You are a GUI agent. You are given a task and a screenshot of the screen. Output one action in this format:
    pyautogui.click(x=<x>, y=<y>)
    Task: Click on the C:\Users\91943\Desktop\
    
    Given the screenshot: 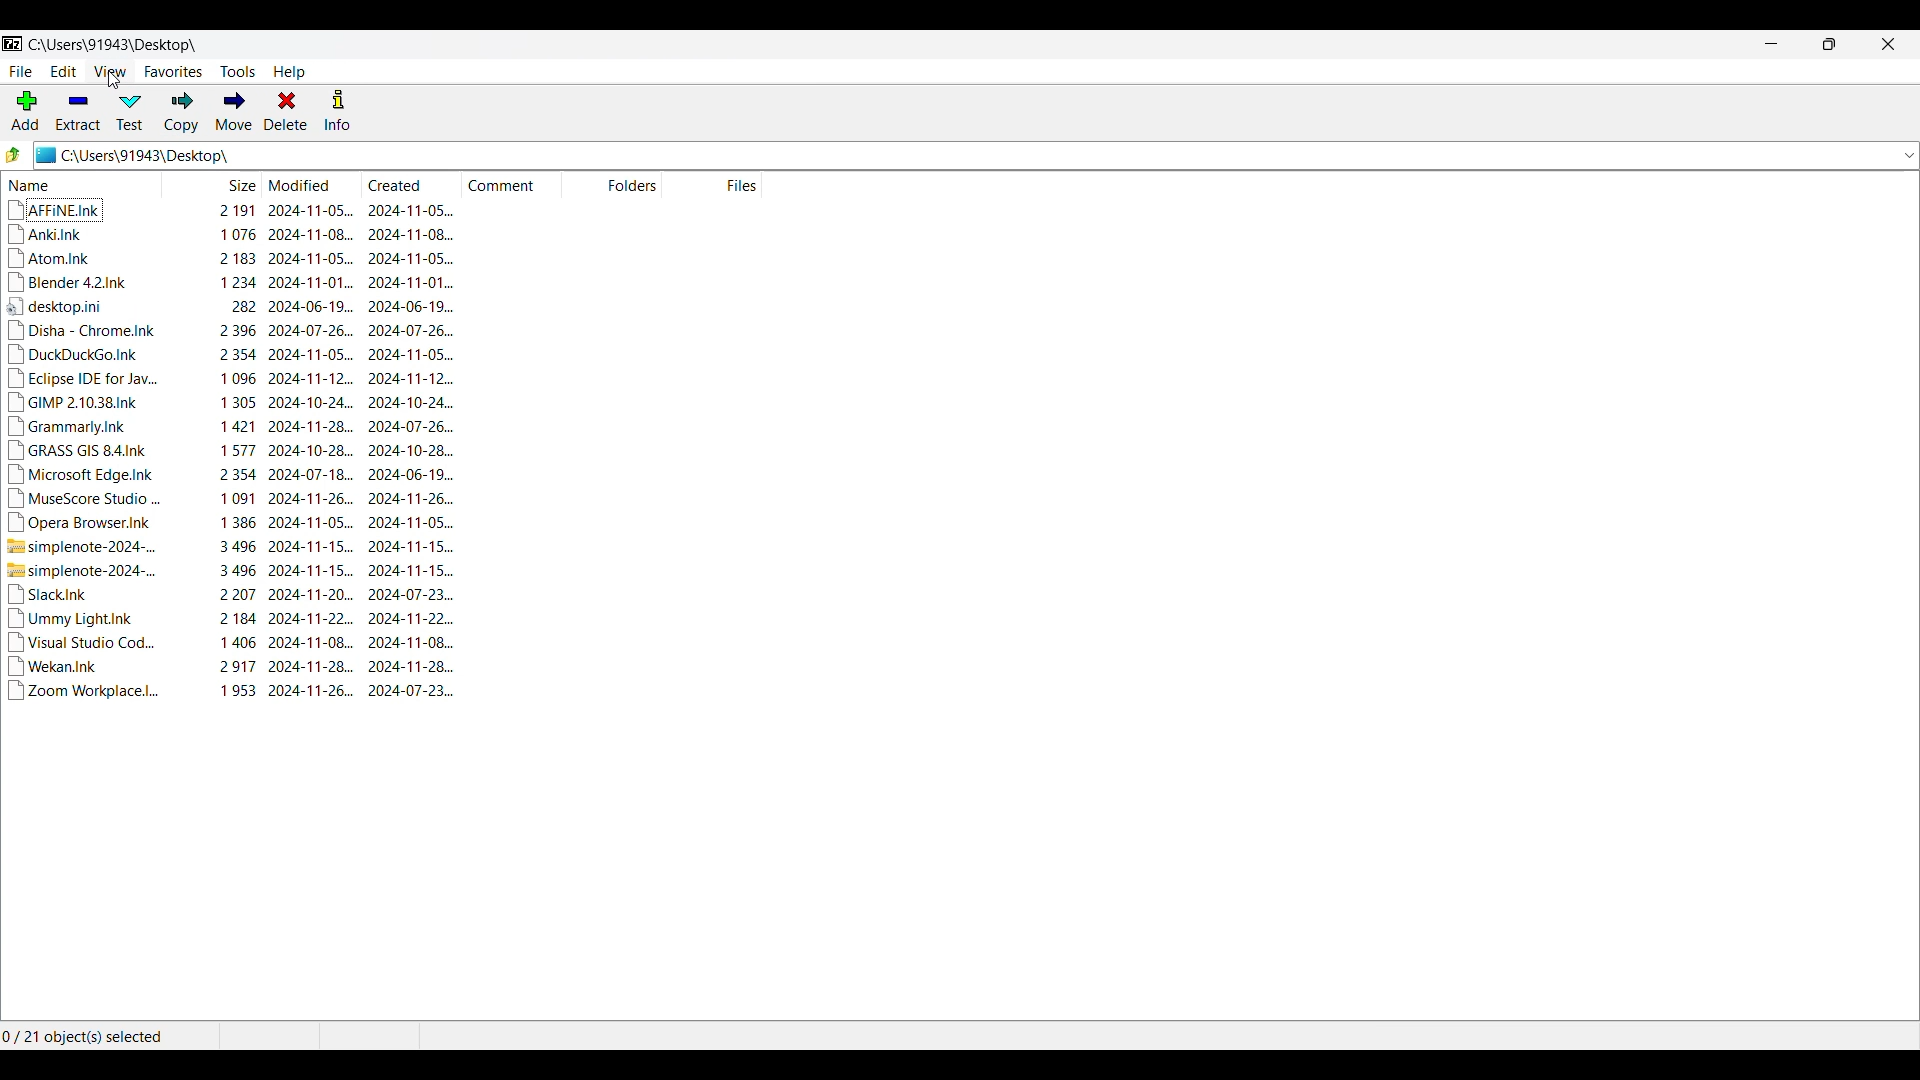 What is the action you would take?
    pyautogui.click(x=194, y=156)
    